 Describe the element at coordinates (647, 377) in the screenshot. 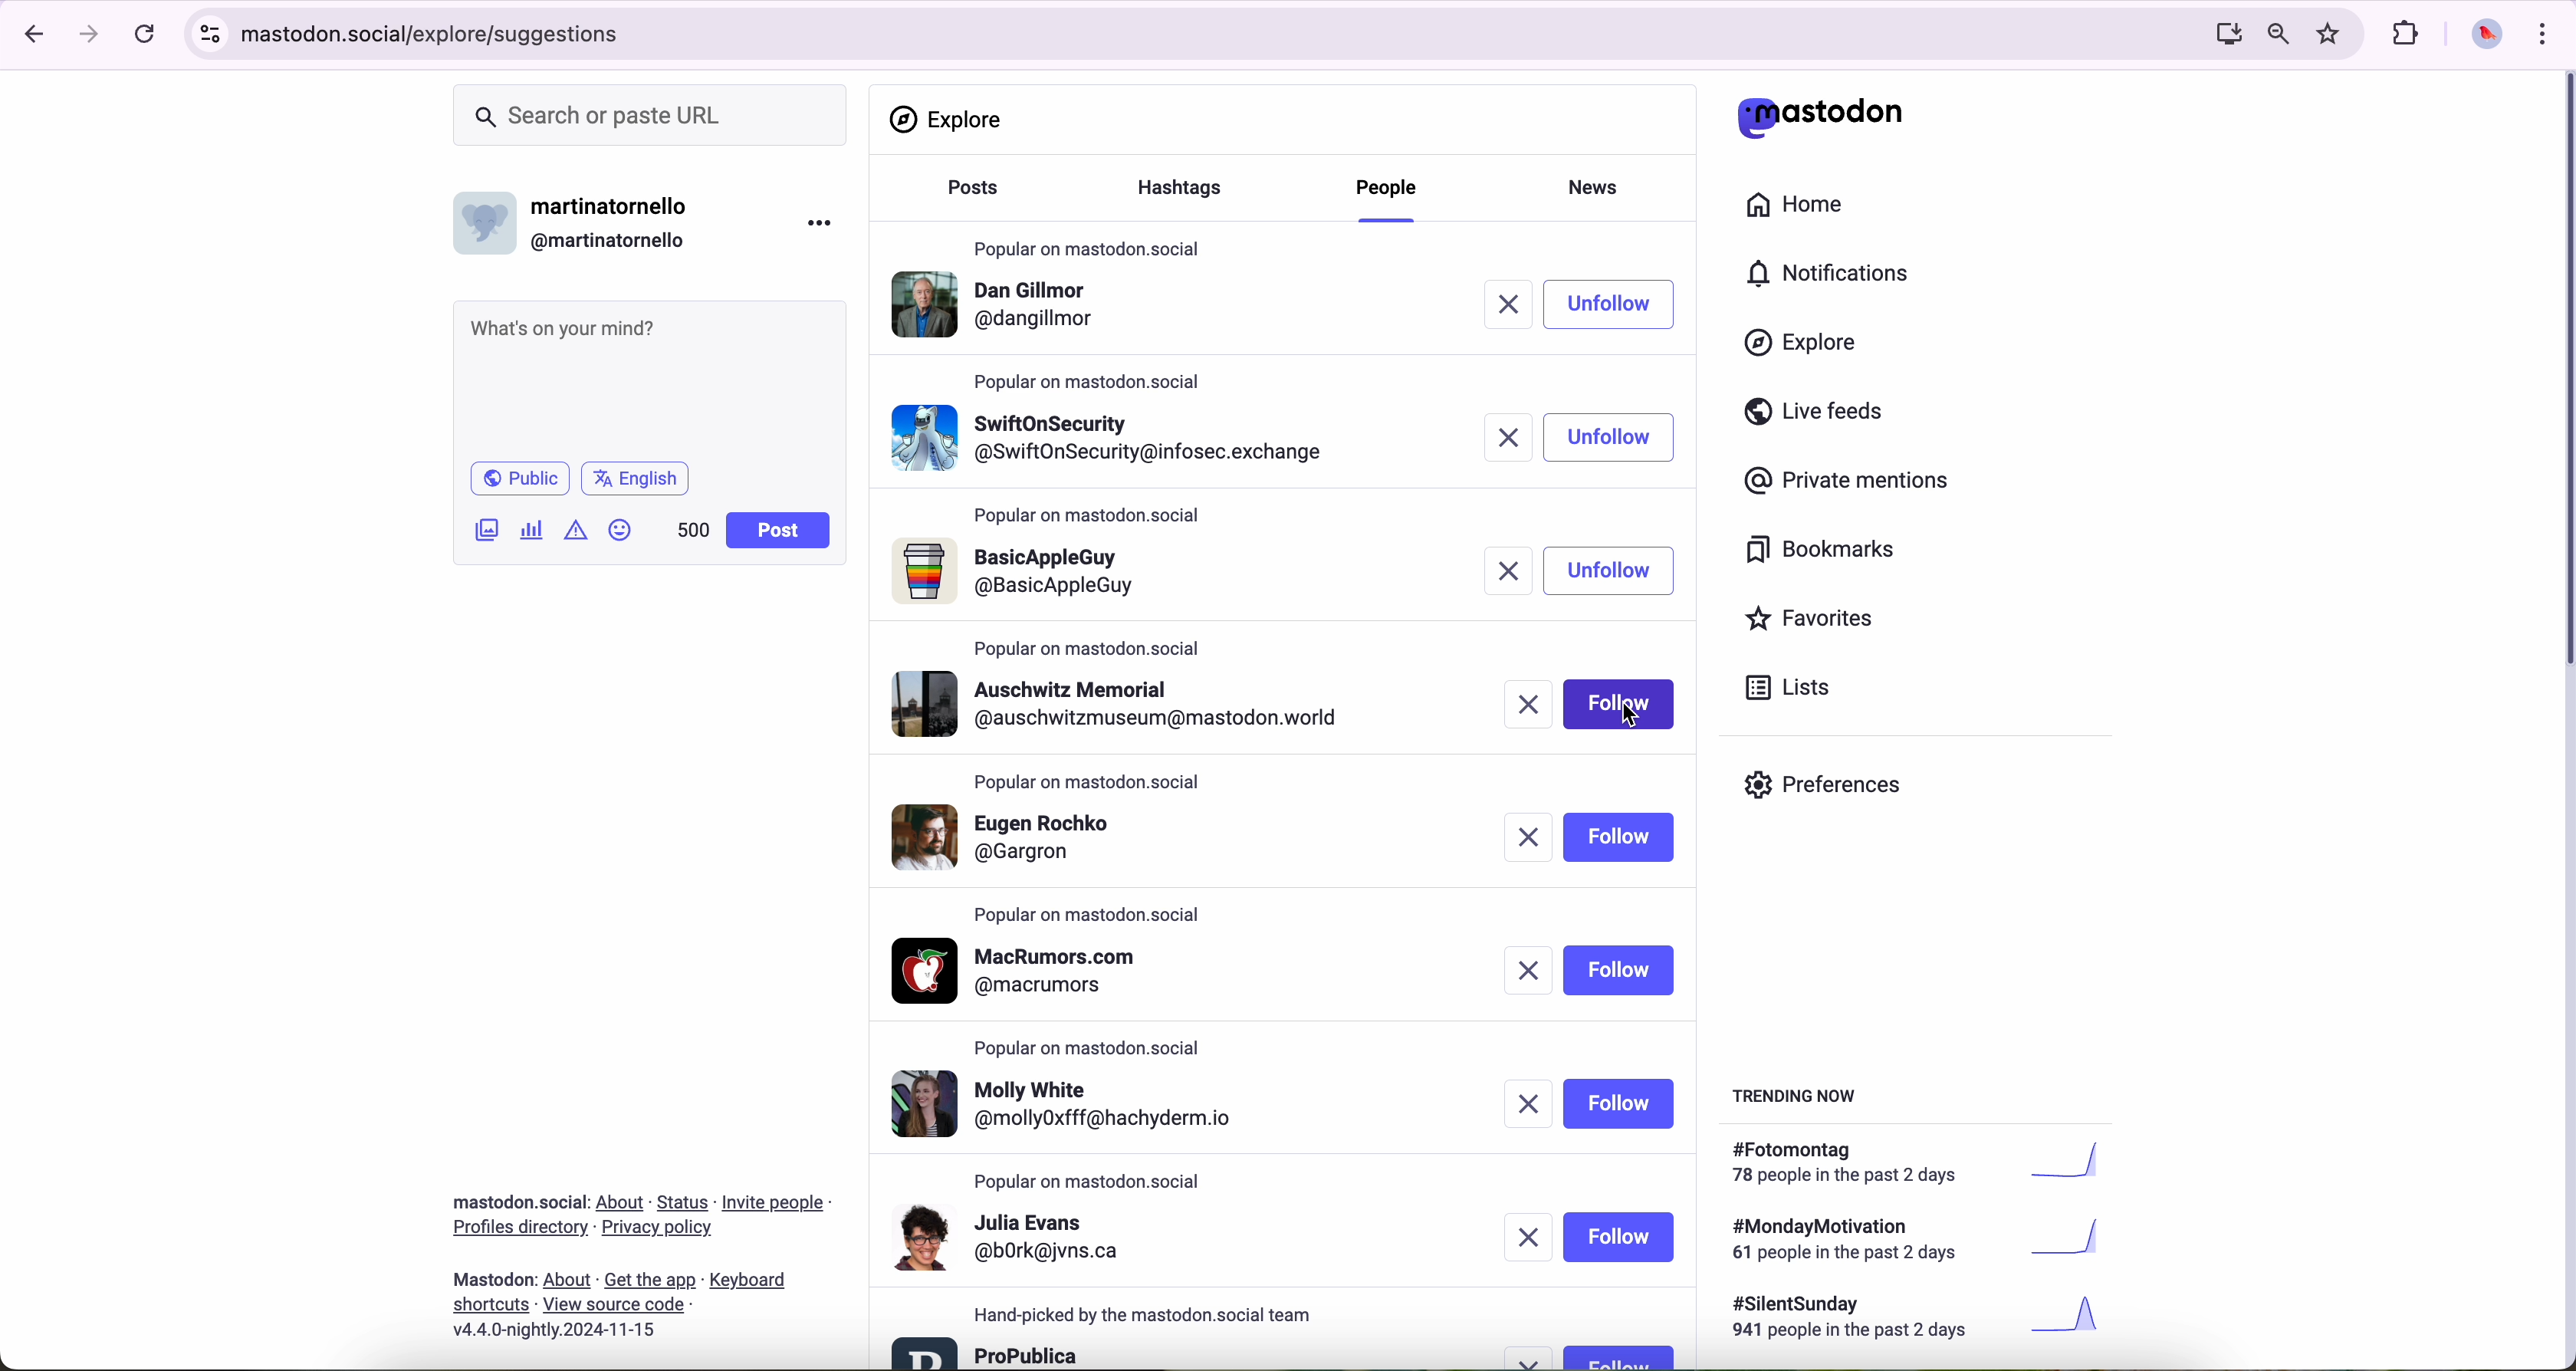

I see `what's on your mind?` at that location.